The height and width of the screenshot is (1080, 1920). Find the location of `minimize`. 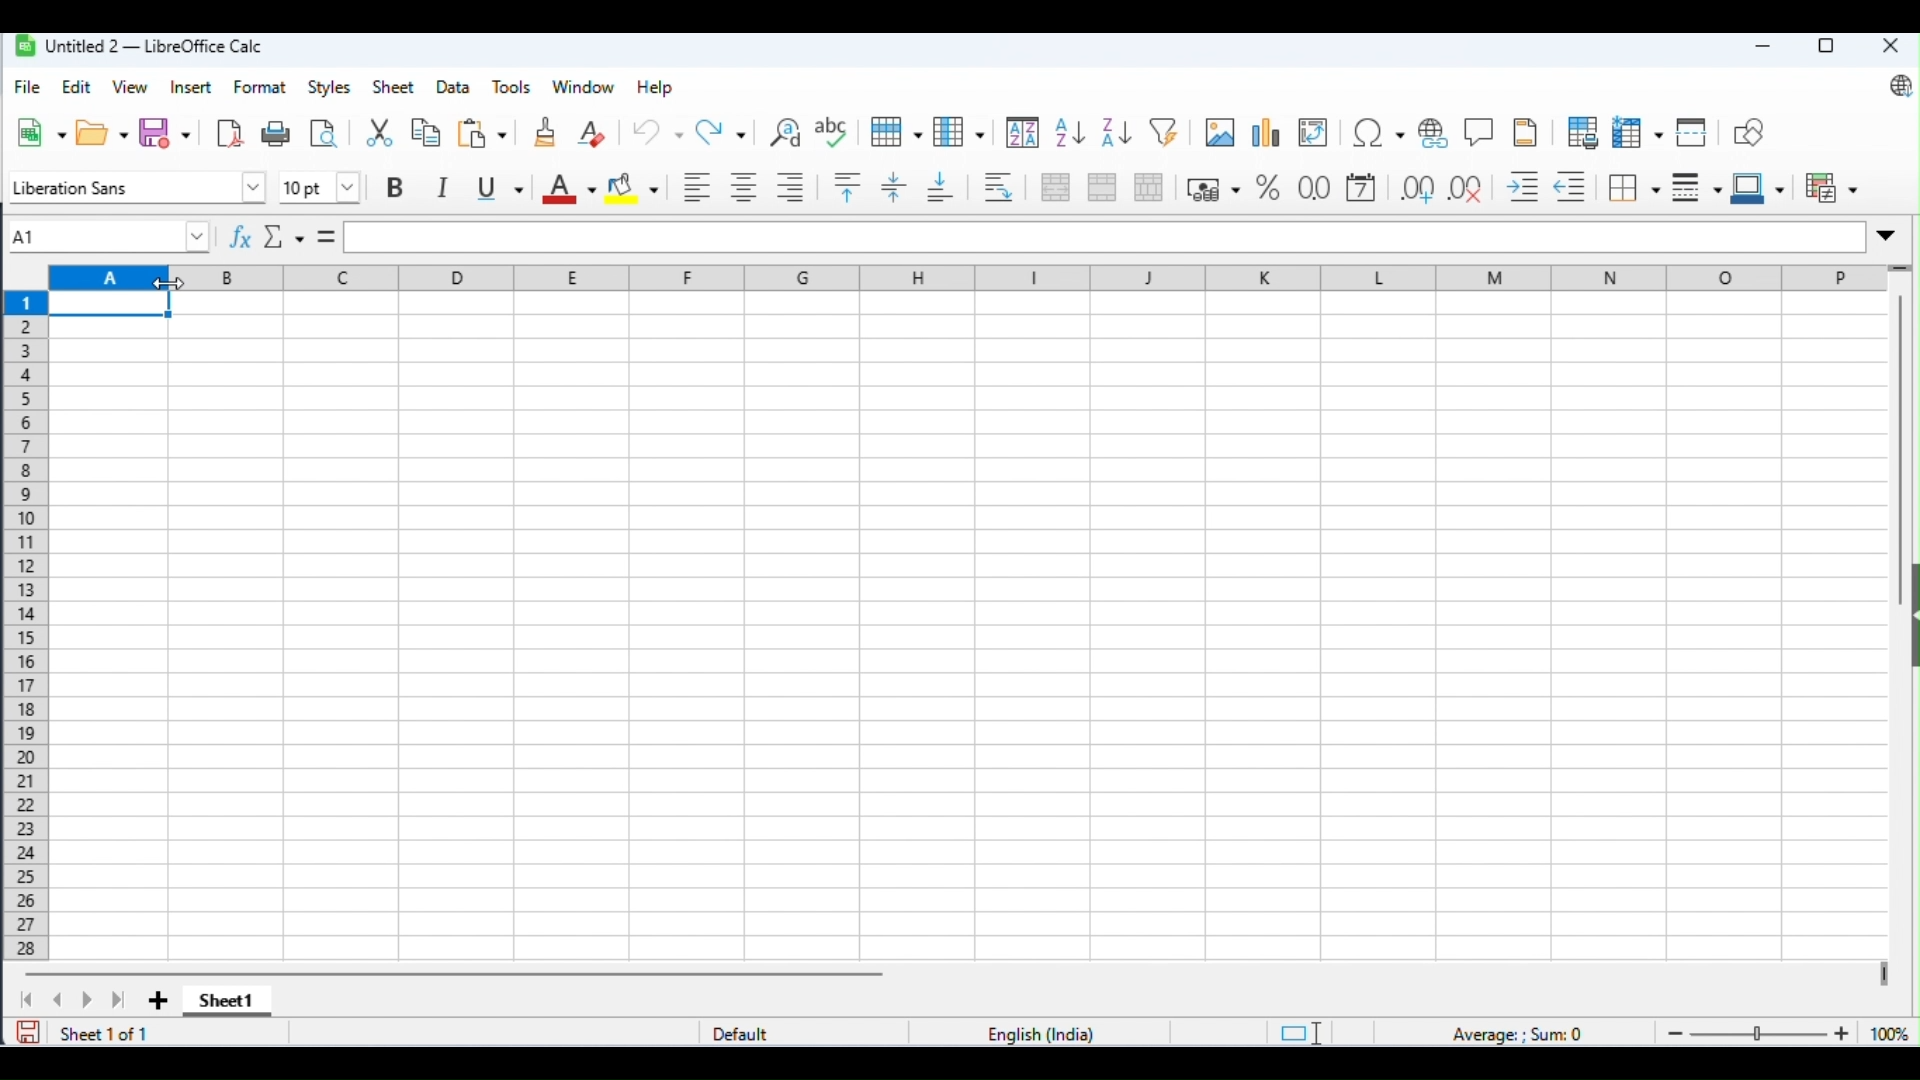

minimize is located at coordinates (1760, 48).